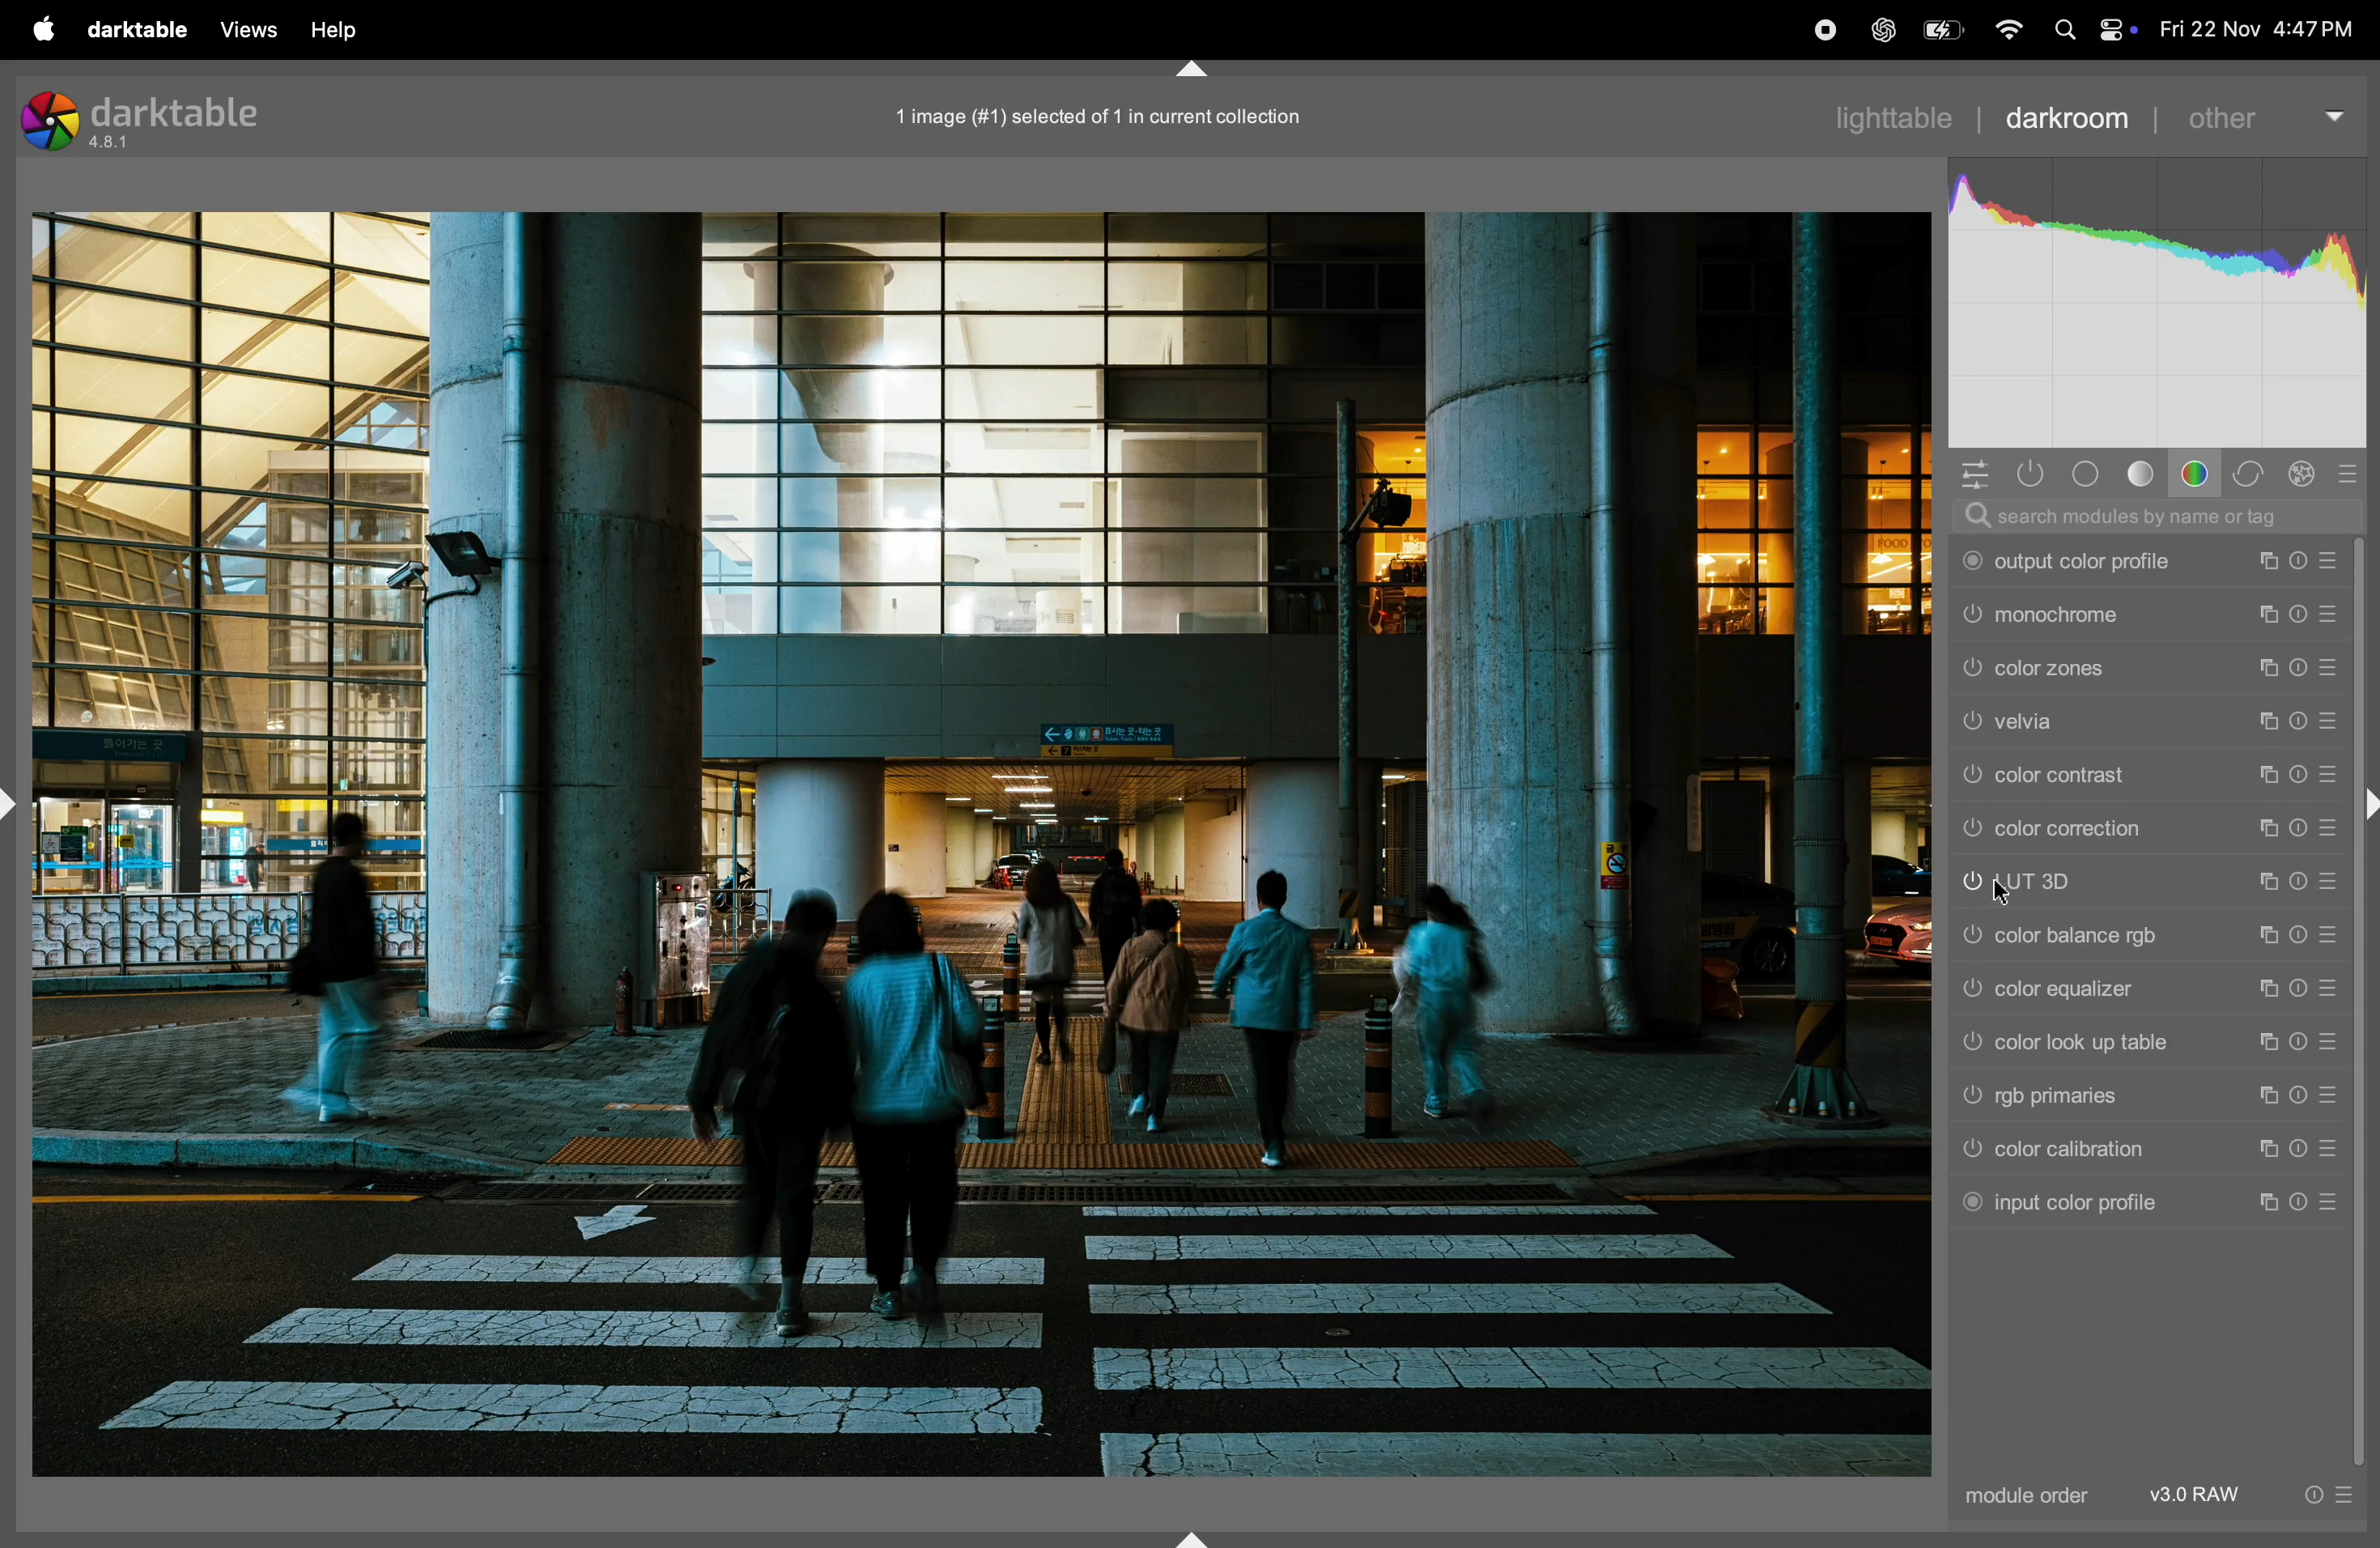 This screenshot has width=2380, height=1548. I want to click on color correction, so click(2116, 828).